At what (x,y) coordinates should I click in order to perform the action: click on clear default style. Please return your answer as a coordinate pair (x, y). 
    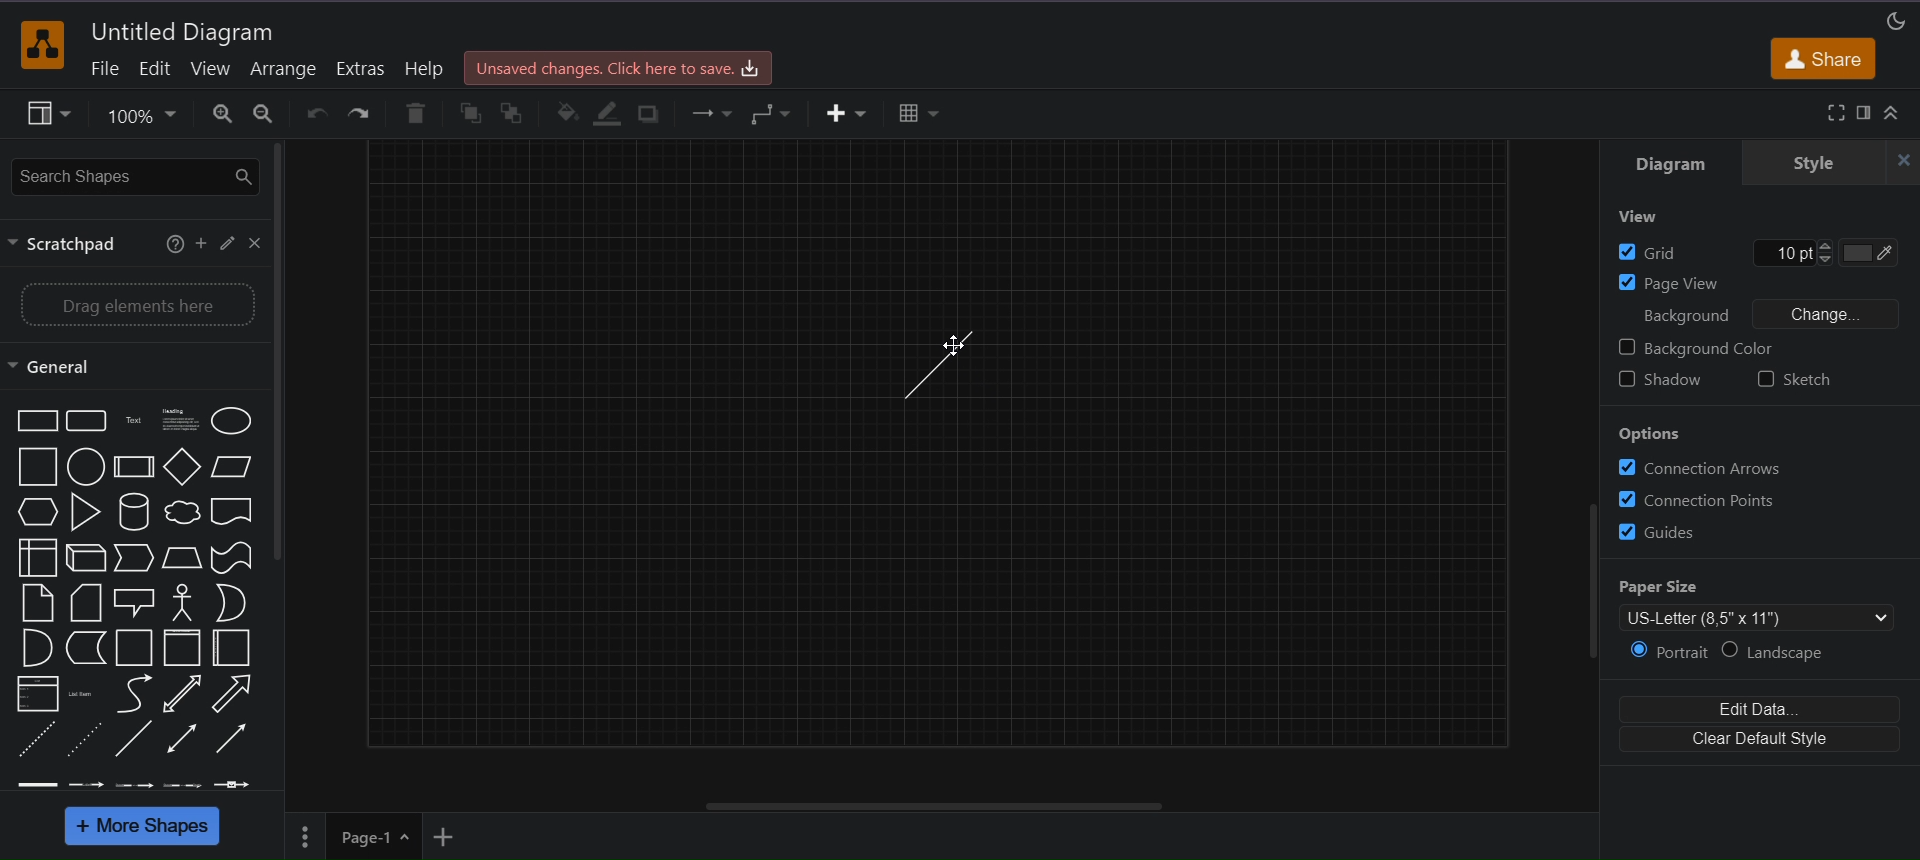
    Looking at the image, I should click on (1760, 741).